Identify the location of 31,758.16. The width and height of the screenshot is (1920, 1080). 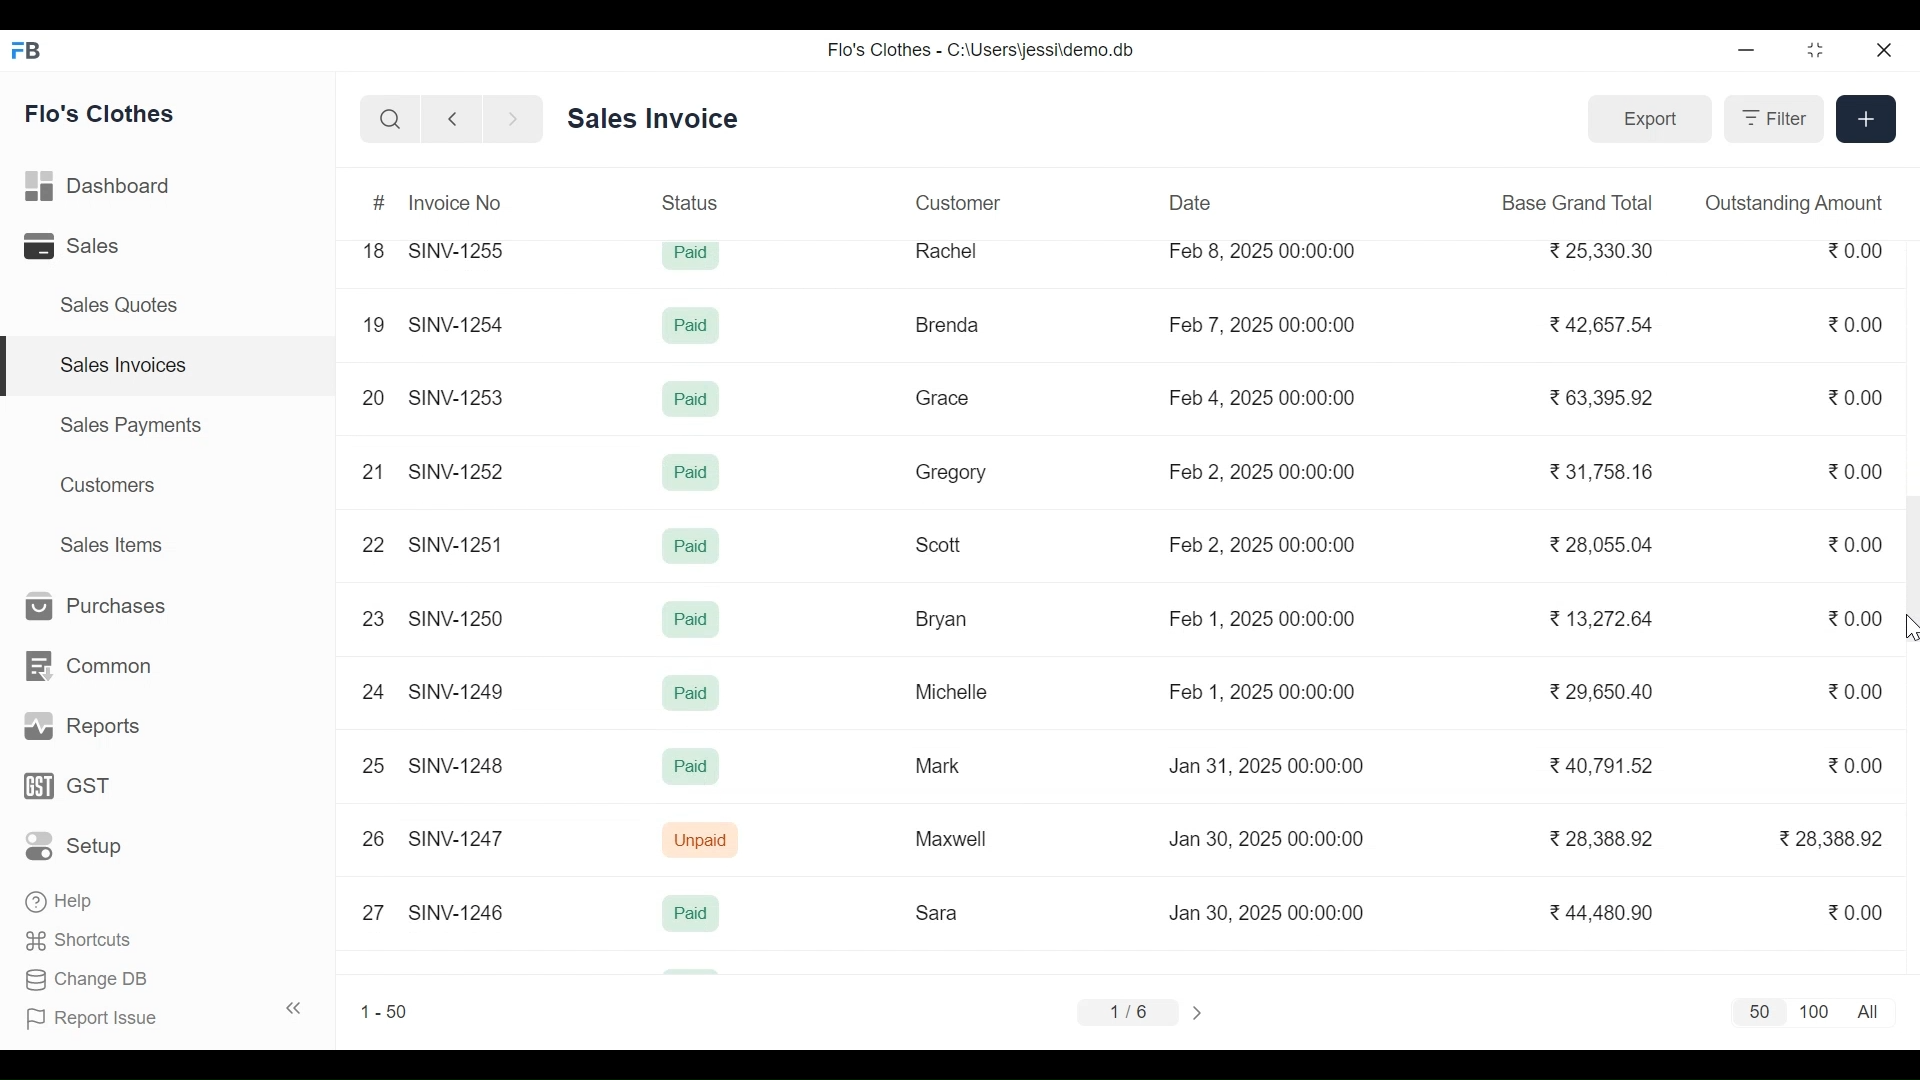
(1603, 471).